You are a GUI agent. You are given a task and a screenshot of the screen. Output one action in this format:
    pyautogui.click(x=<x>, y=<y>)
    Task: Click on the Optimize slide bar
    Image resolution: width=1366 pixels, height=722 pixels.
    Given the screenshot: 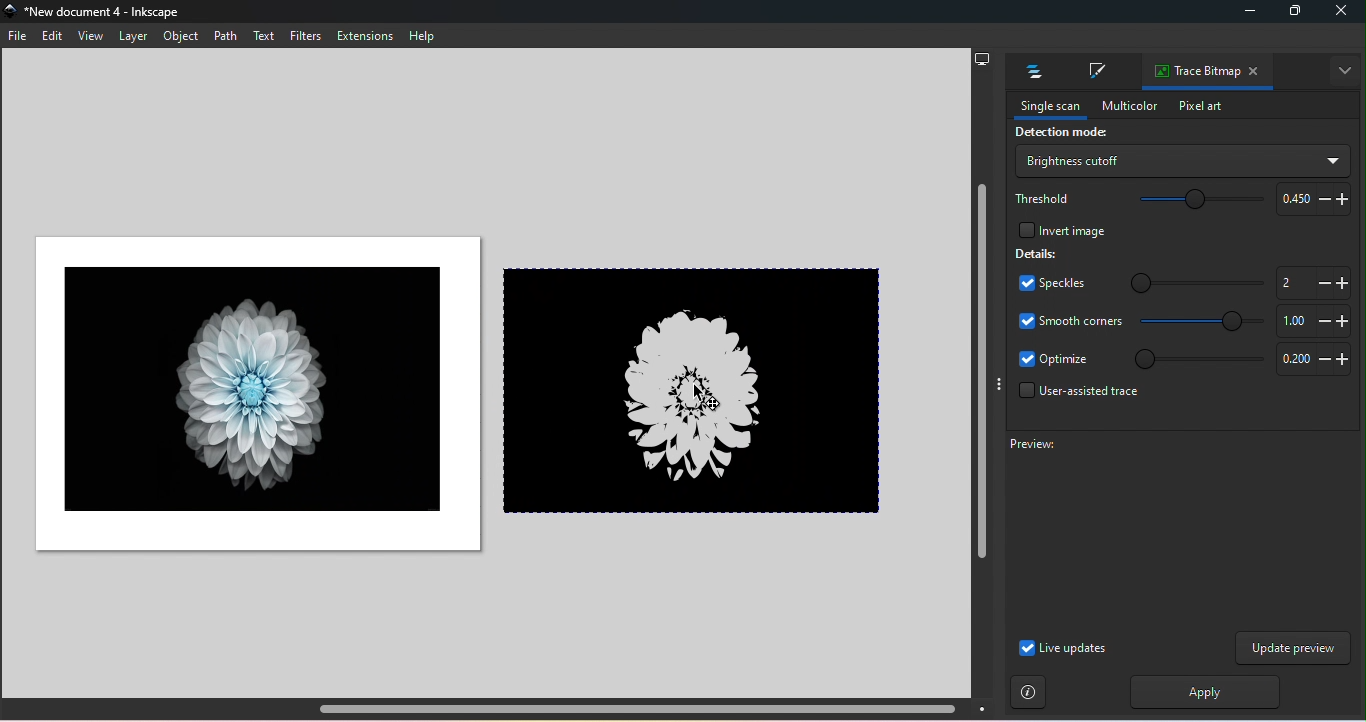 What is the action you would take?
    pyautogui.click(x=1193, y=359)
    